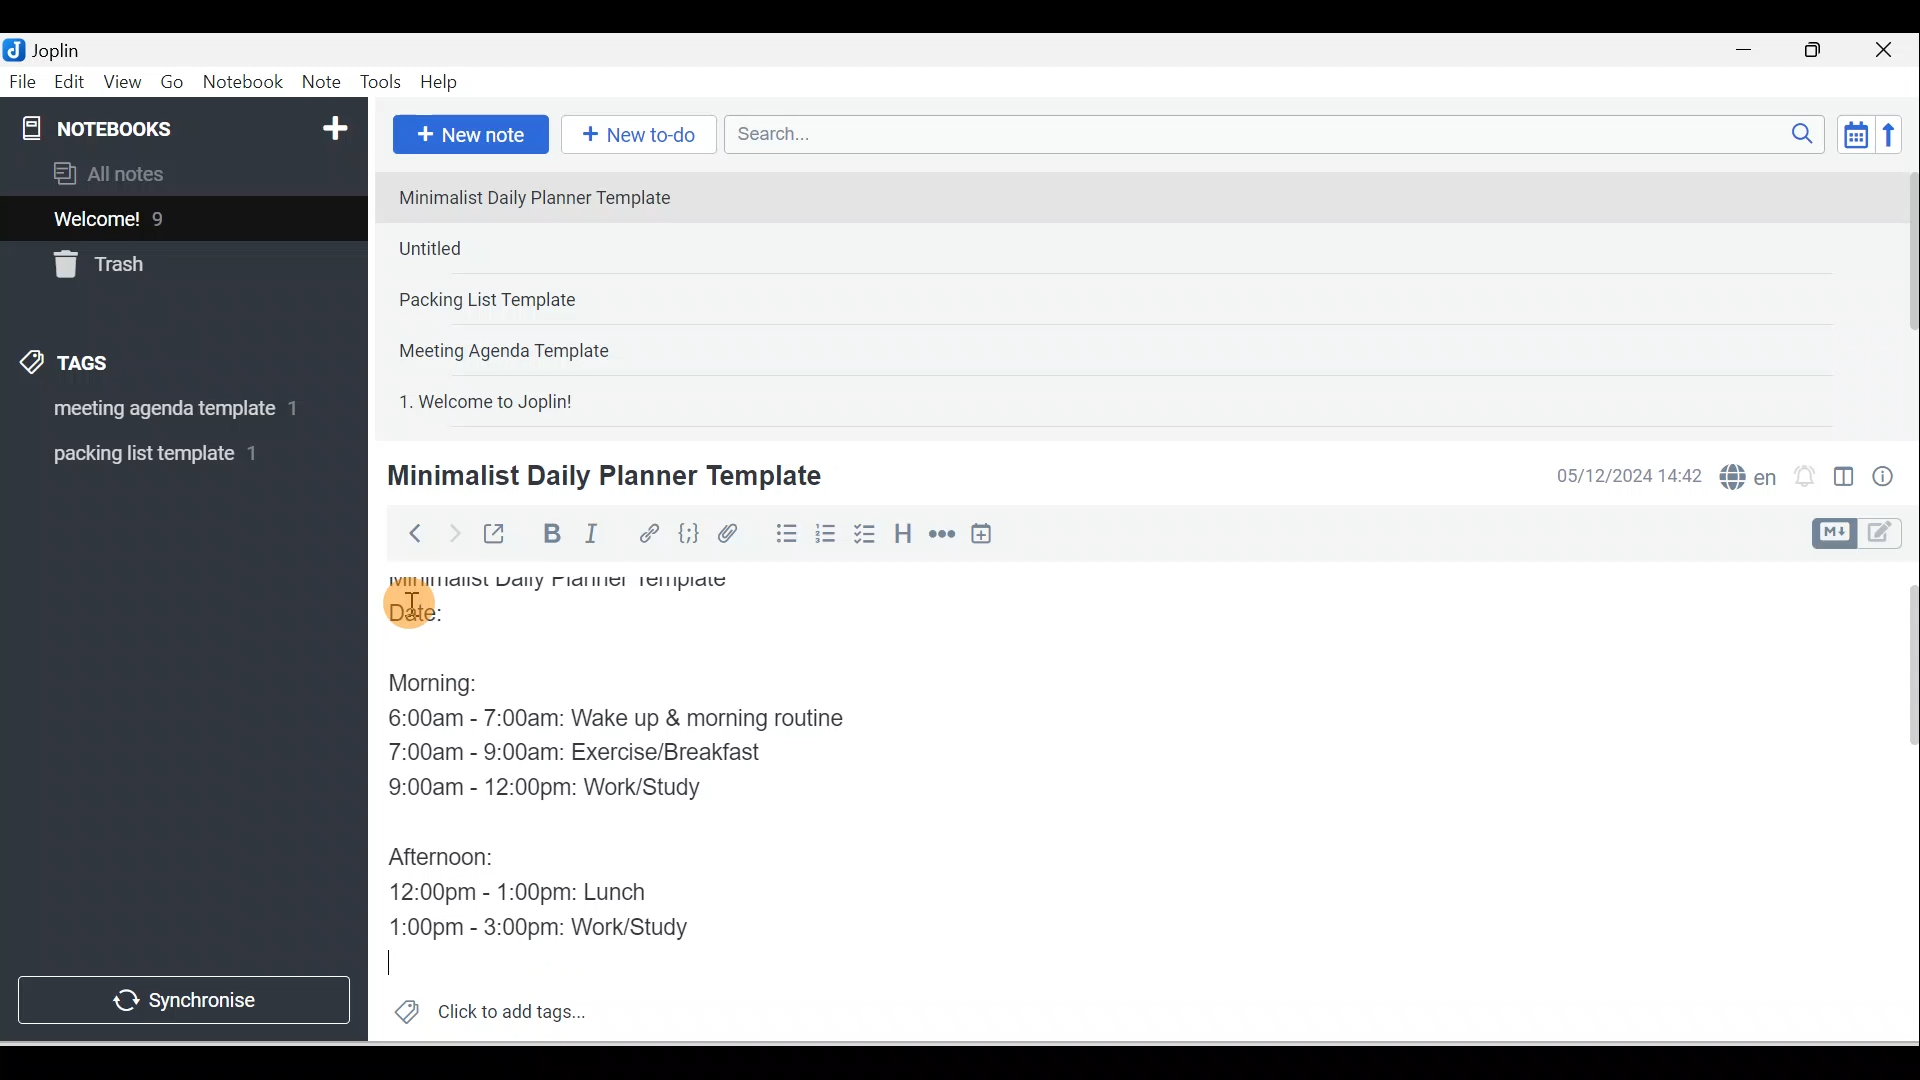  I want to click on Afternoon:, so click(448, 863).